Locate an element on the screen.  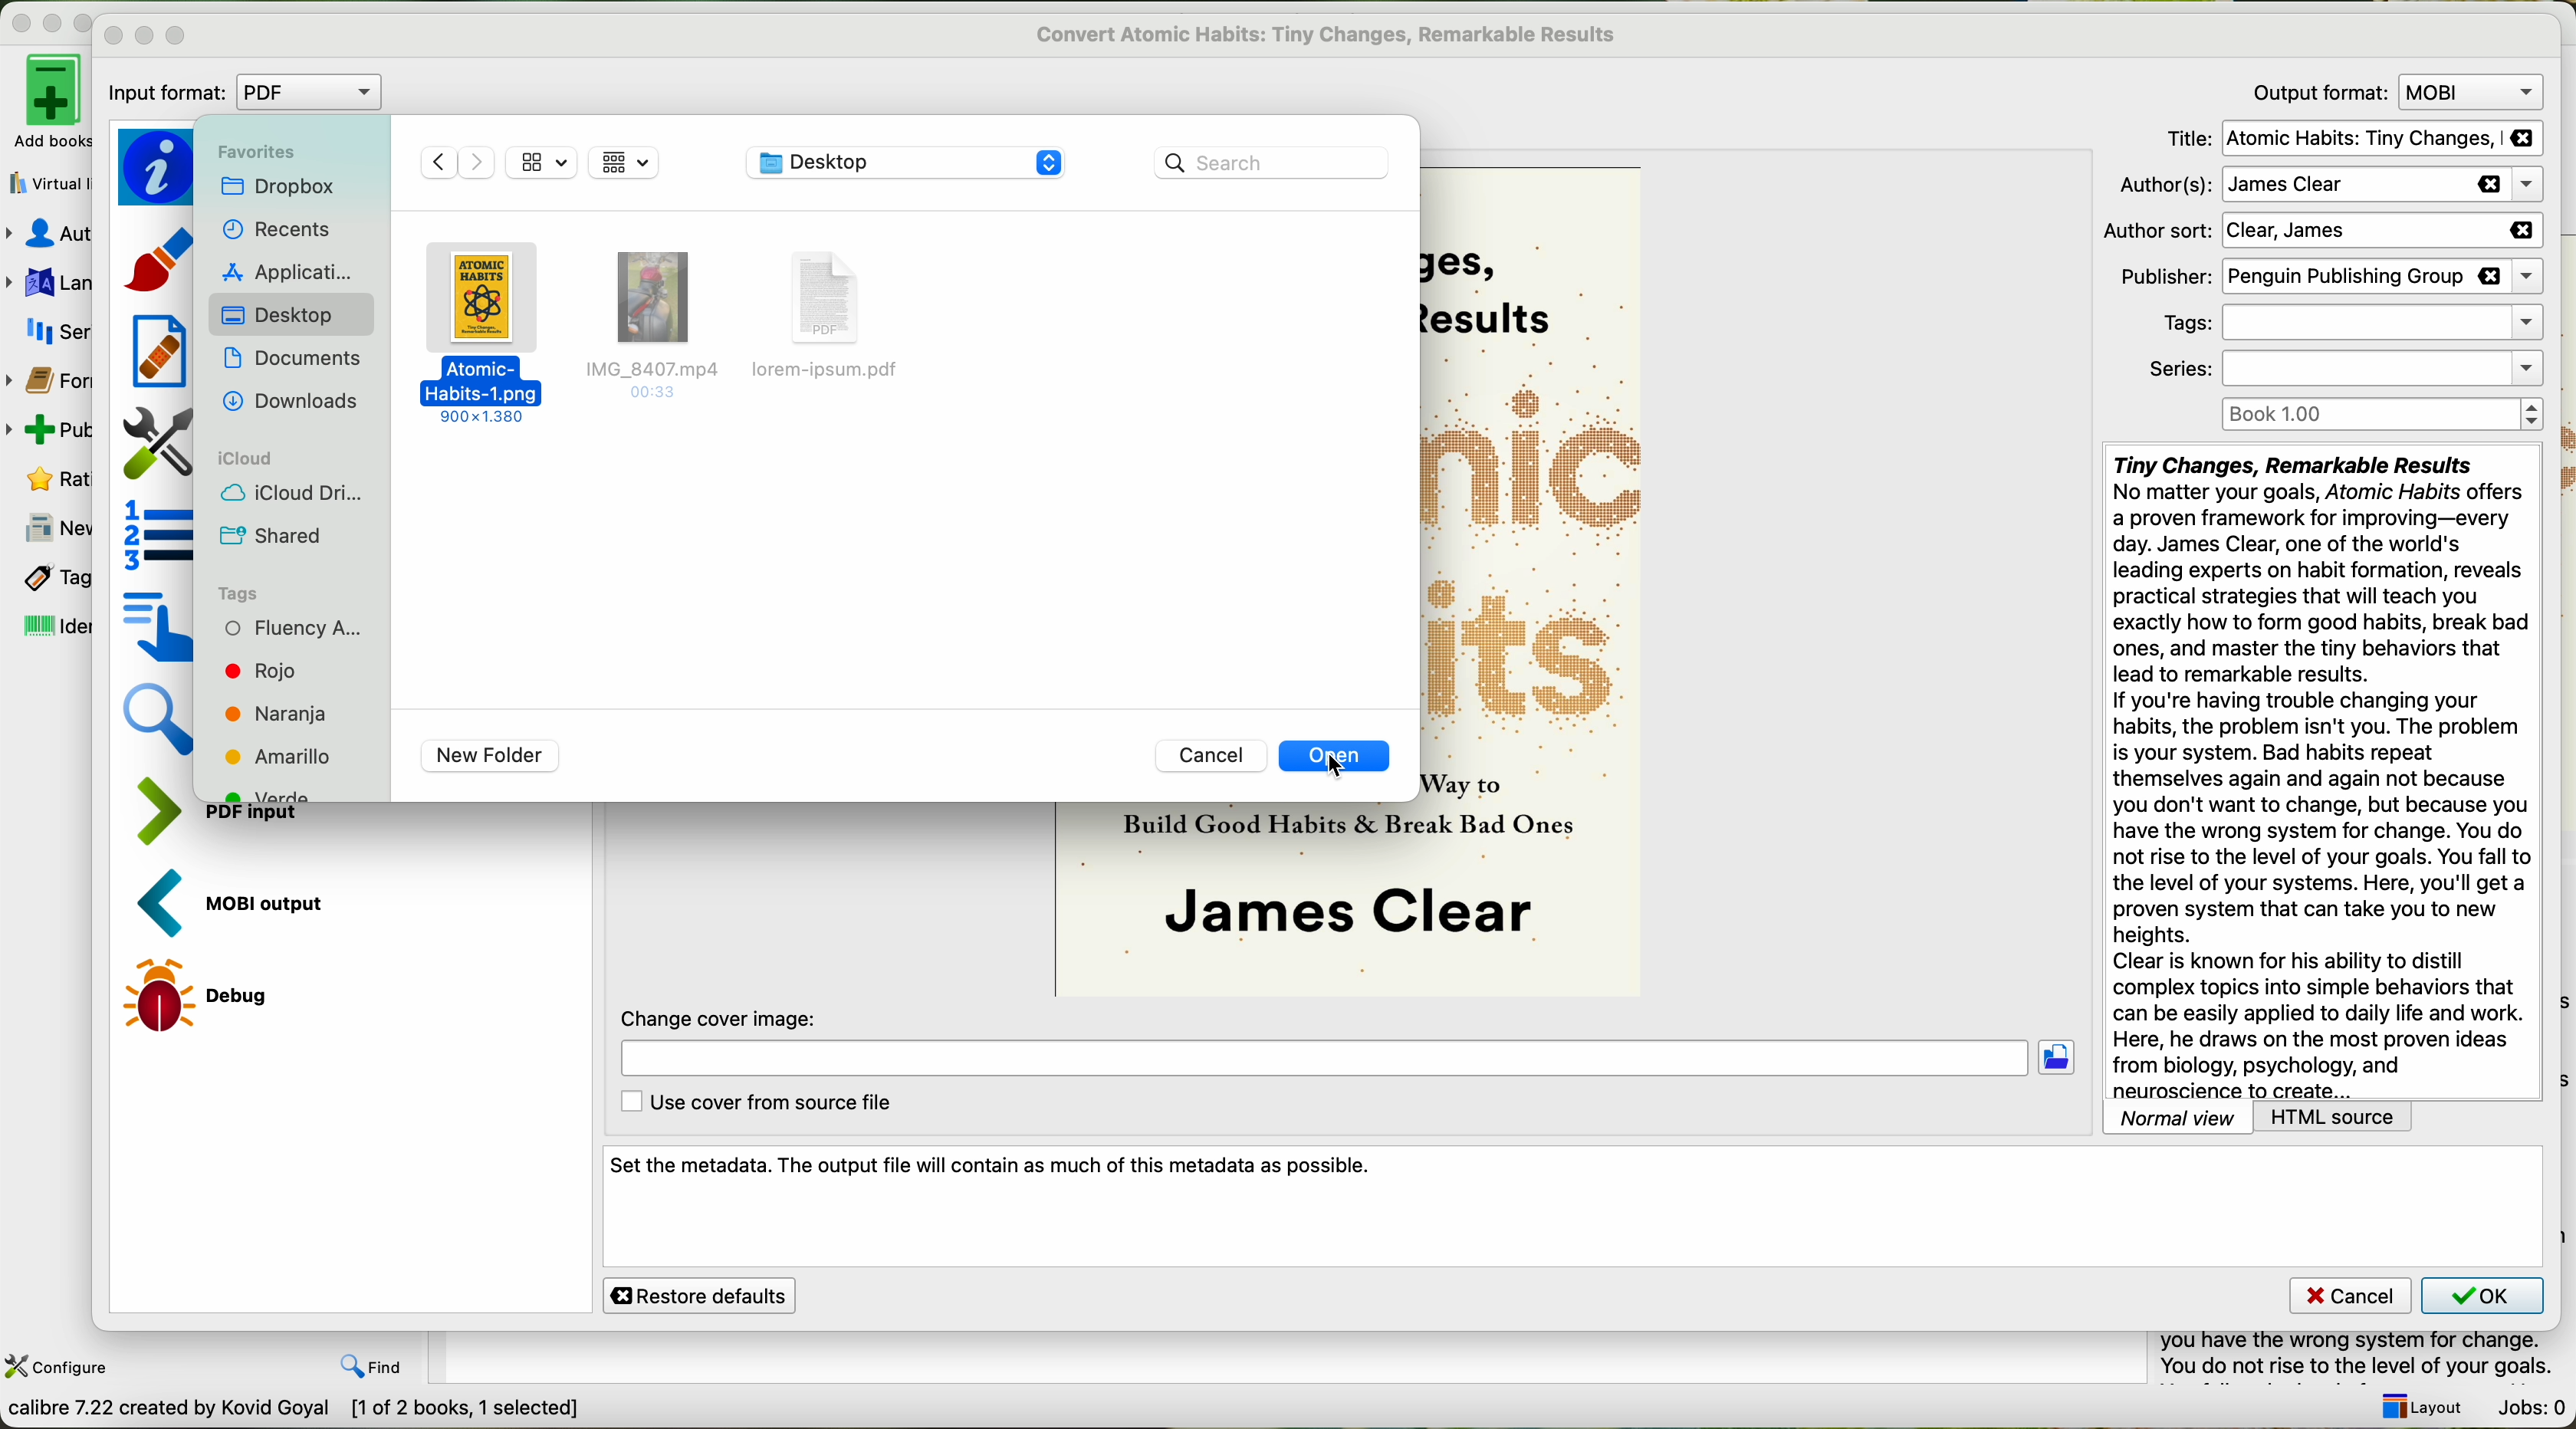
input is located at coordinates (270, 822).